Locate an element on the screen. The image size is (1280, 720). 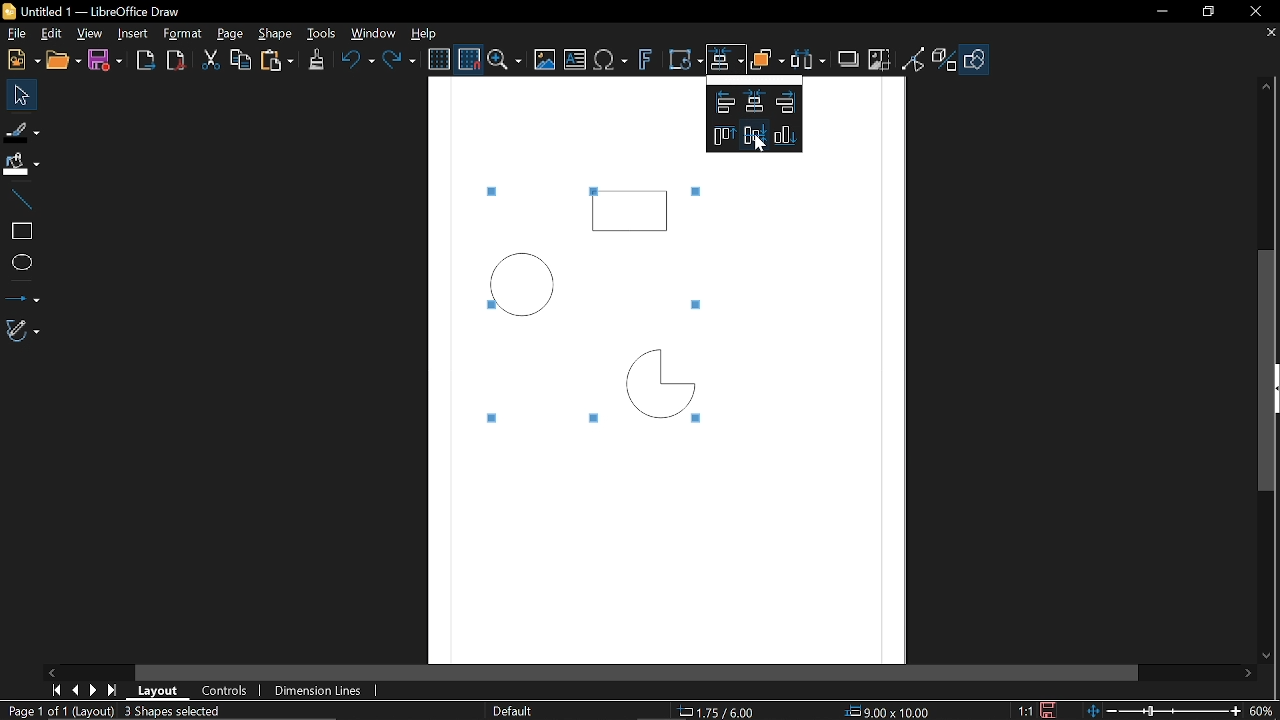
Tiny square marked around the selected objects is located at coordinates (585, 418).